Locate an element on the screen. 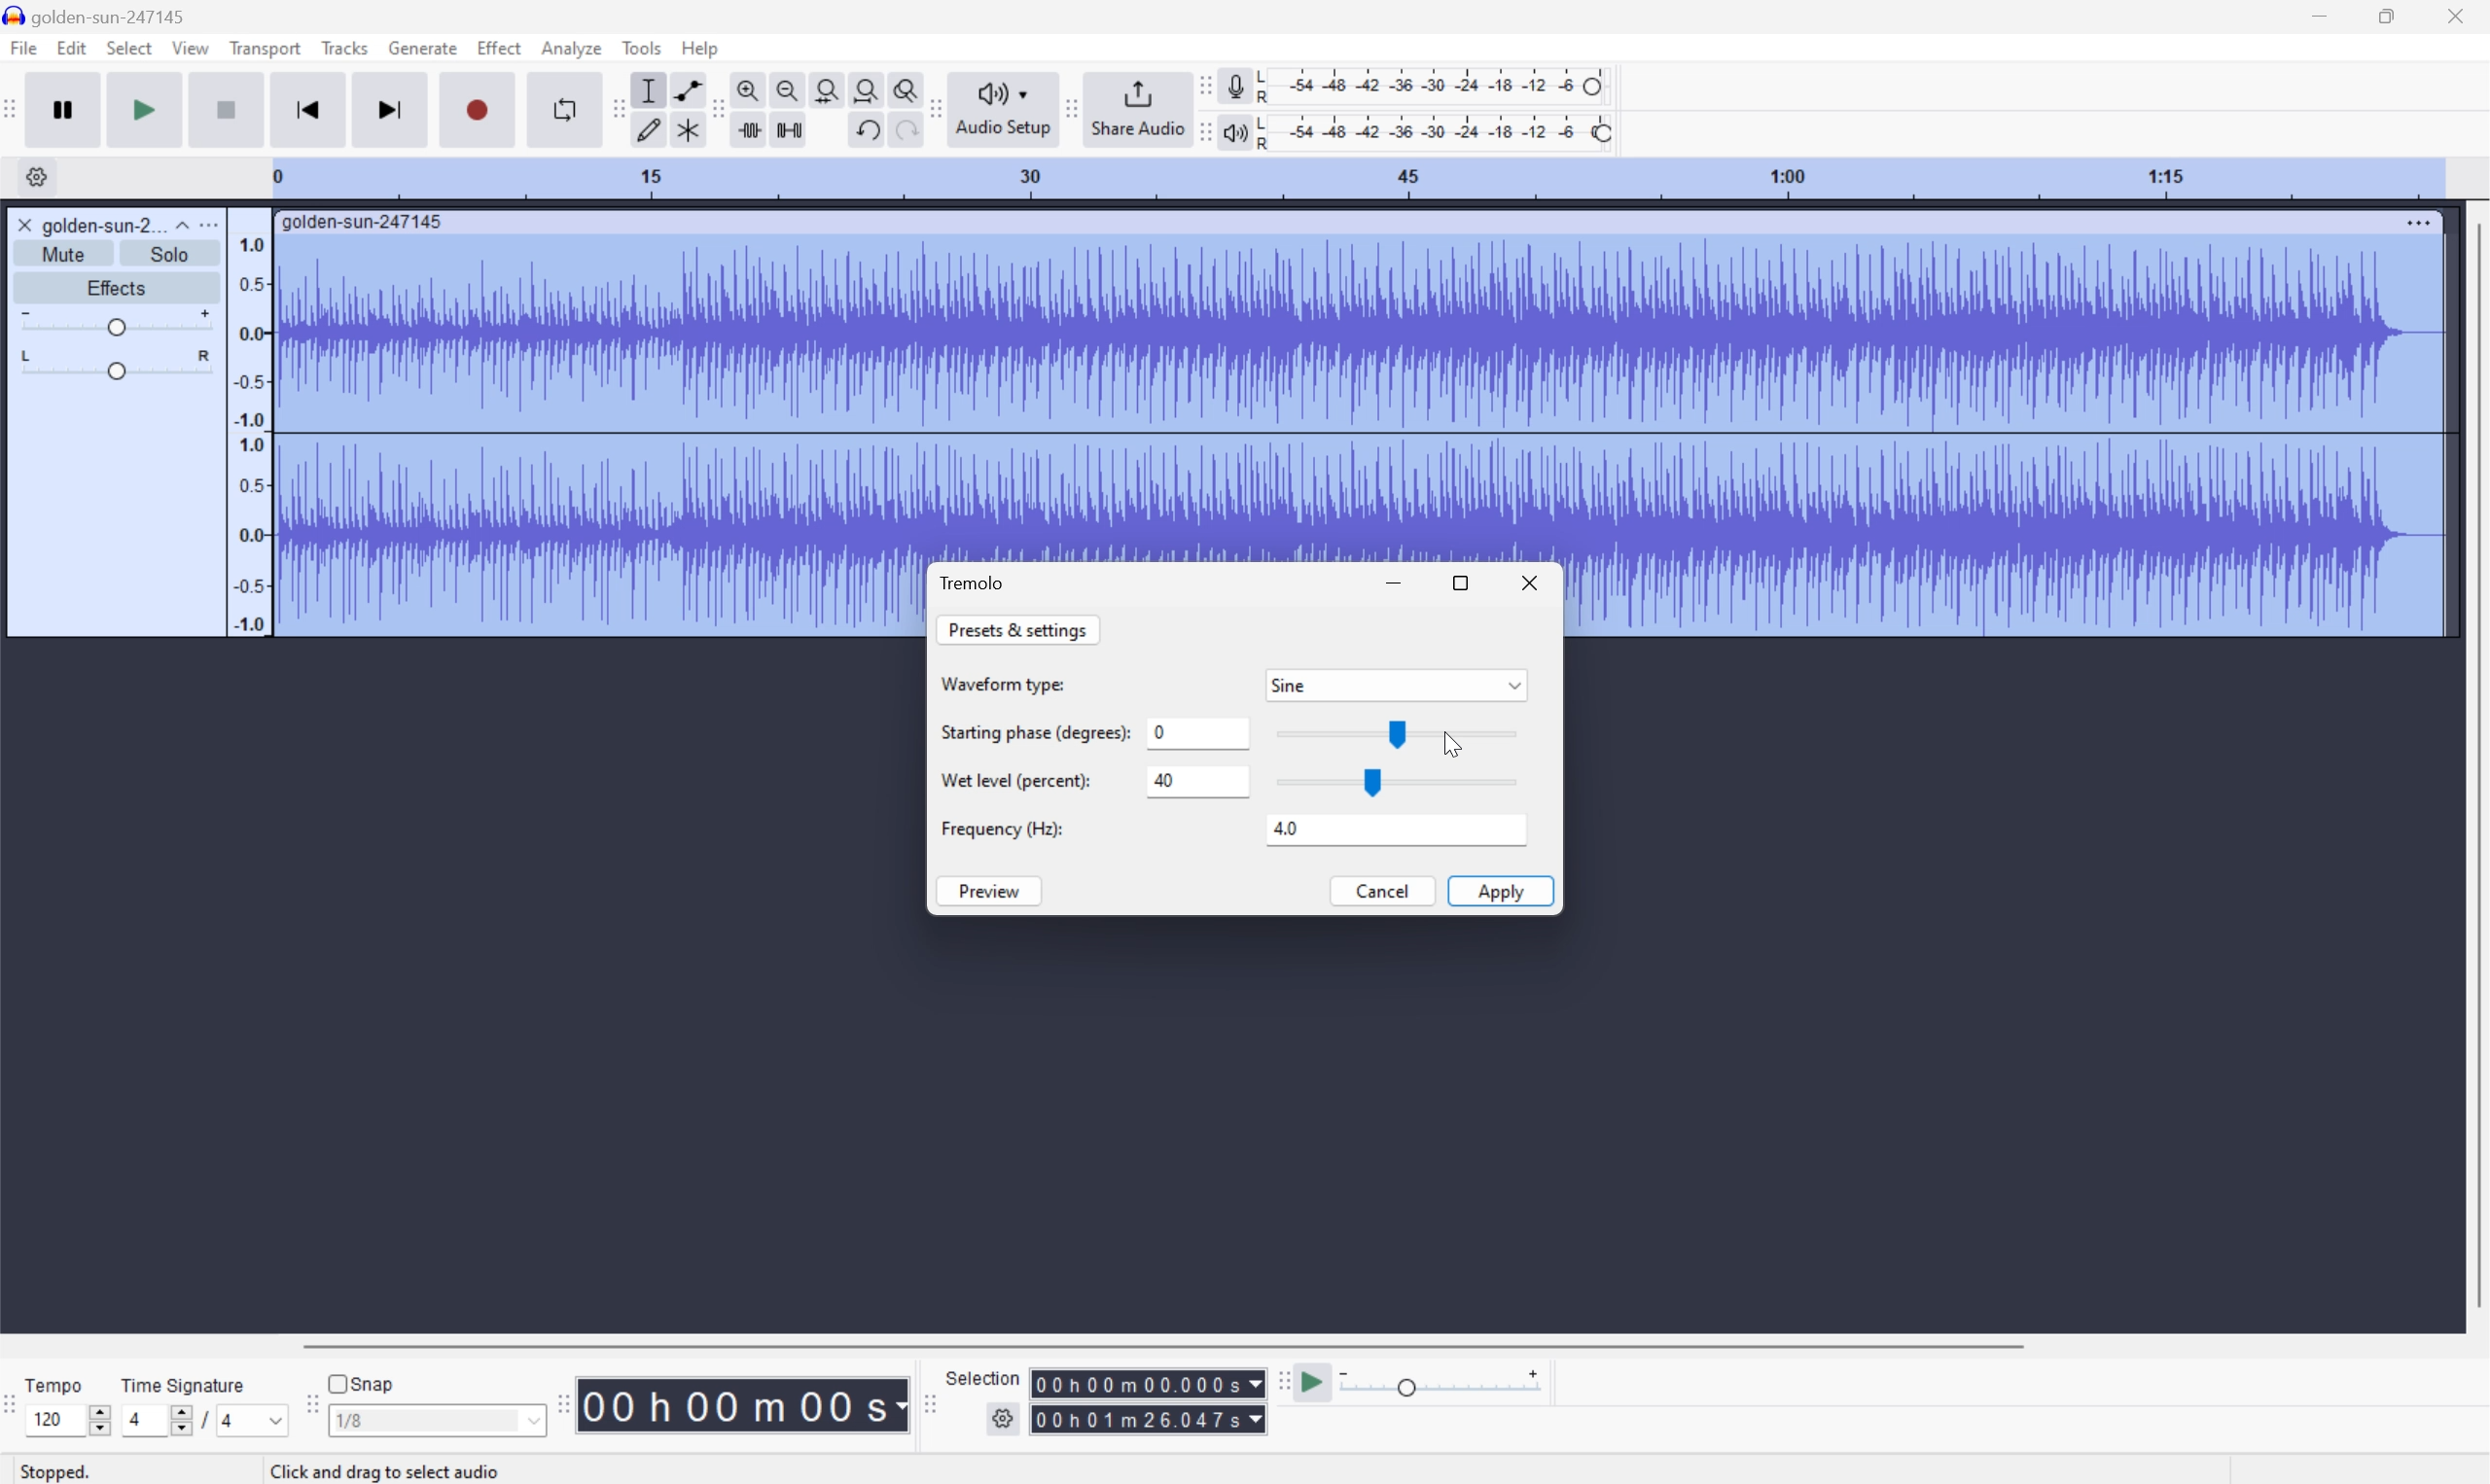 Image resolution: width=2490 pixels, height=1484 pixels. Share audio is located at coordinates (1137, 110).